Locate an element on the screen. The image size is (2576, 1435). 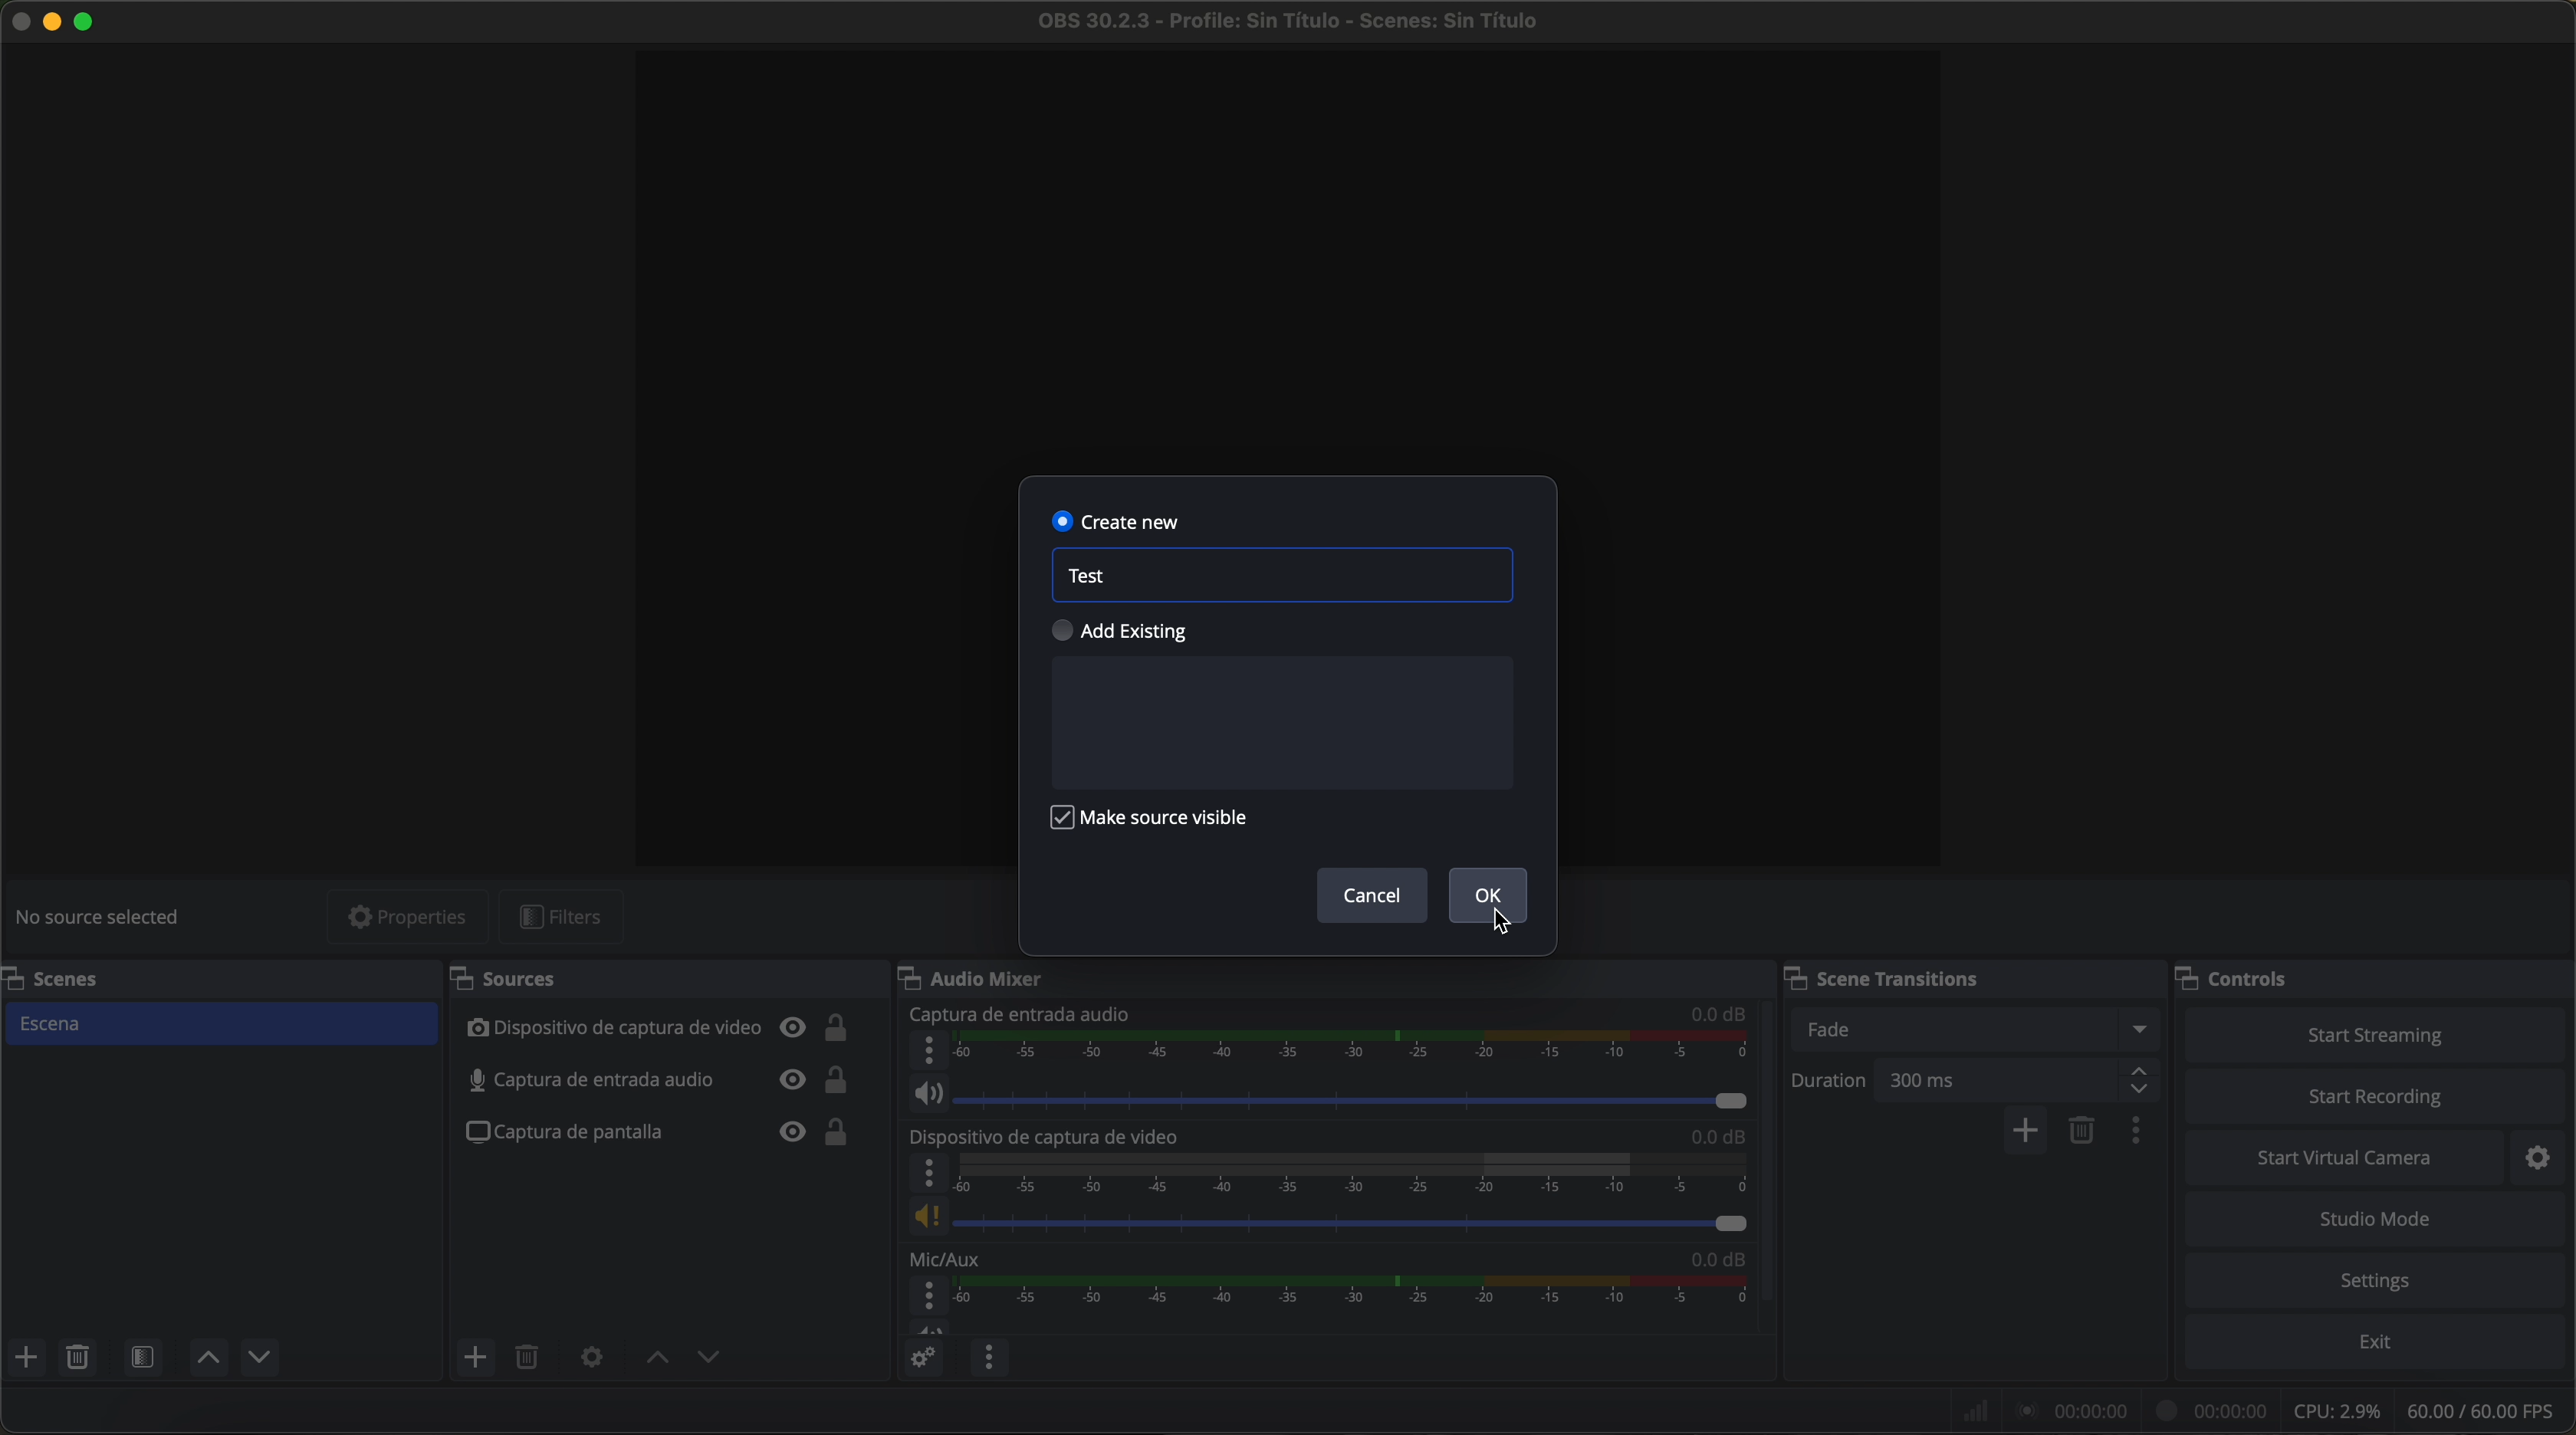
mic/aux is located at coordinates (946, 1257).